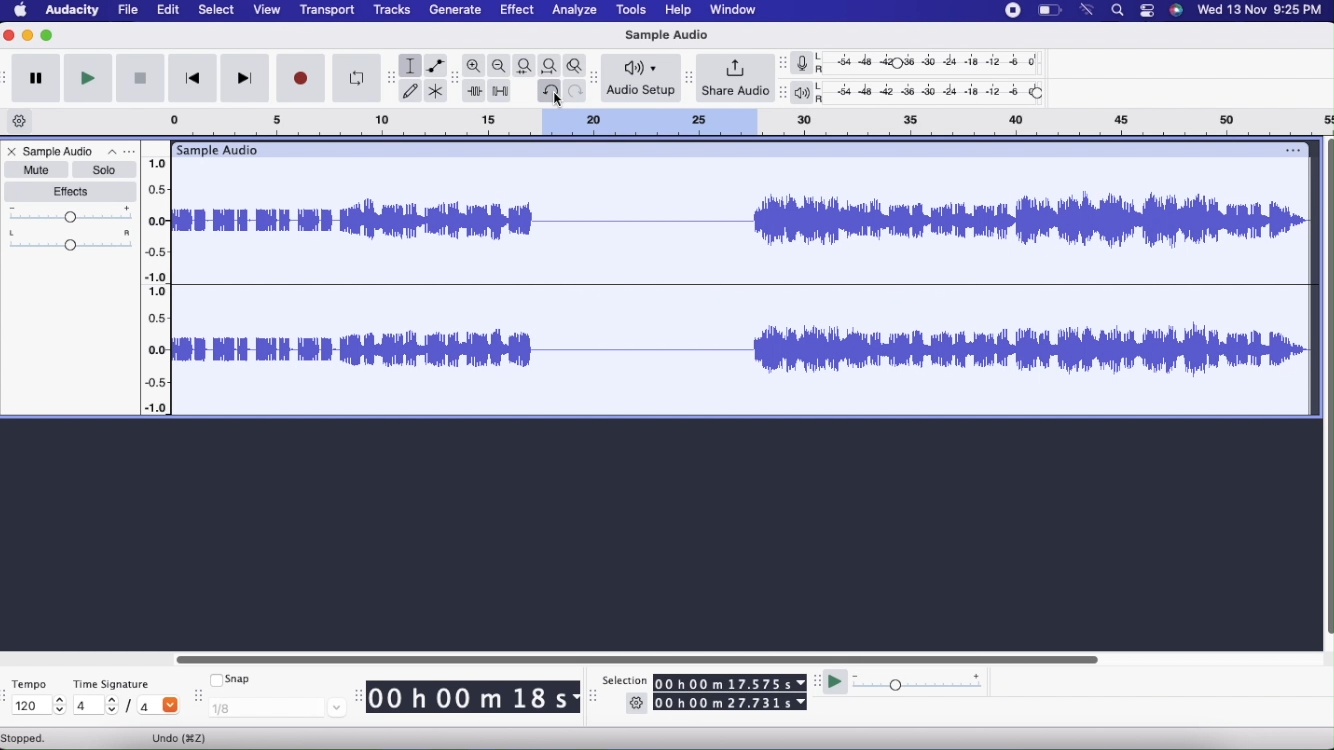 This screenshot has height=750, width=1334. I want to click on move toolbar, so click(8, 77).